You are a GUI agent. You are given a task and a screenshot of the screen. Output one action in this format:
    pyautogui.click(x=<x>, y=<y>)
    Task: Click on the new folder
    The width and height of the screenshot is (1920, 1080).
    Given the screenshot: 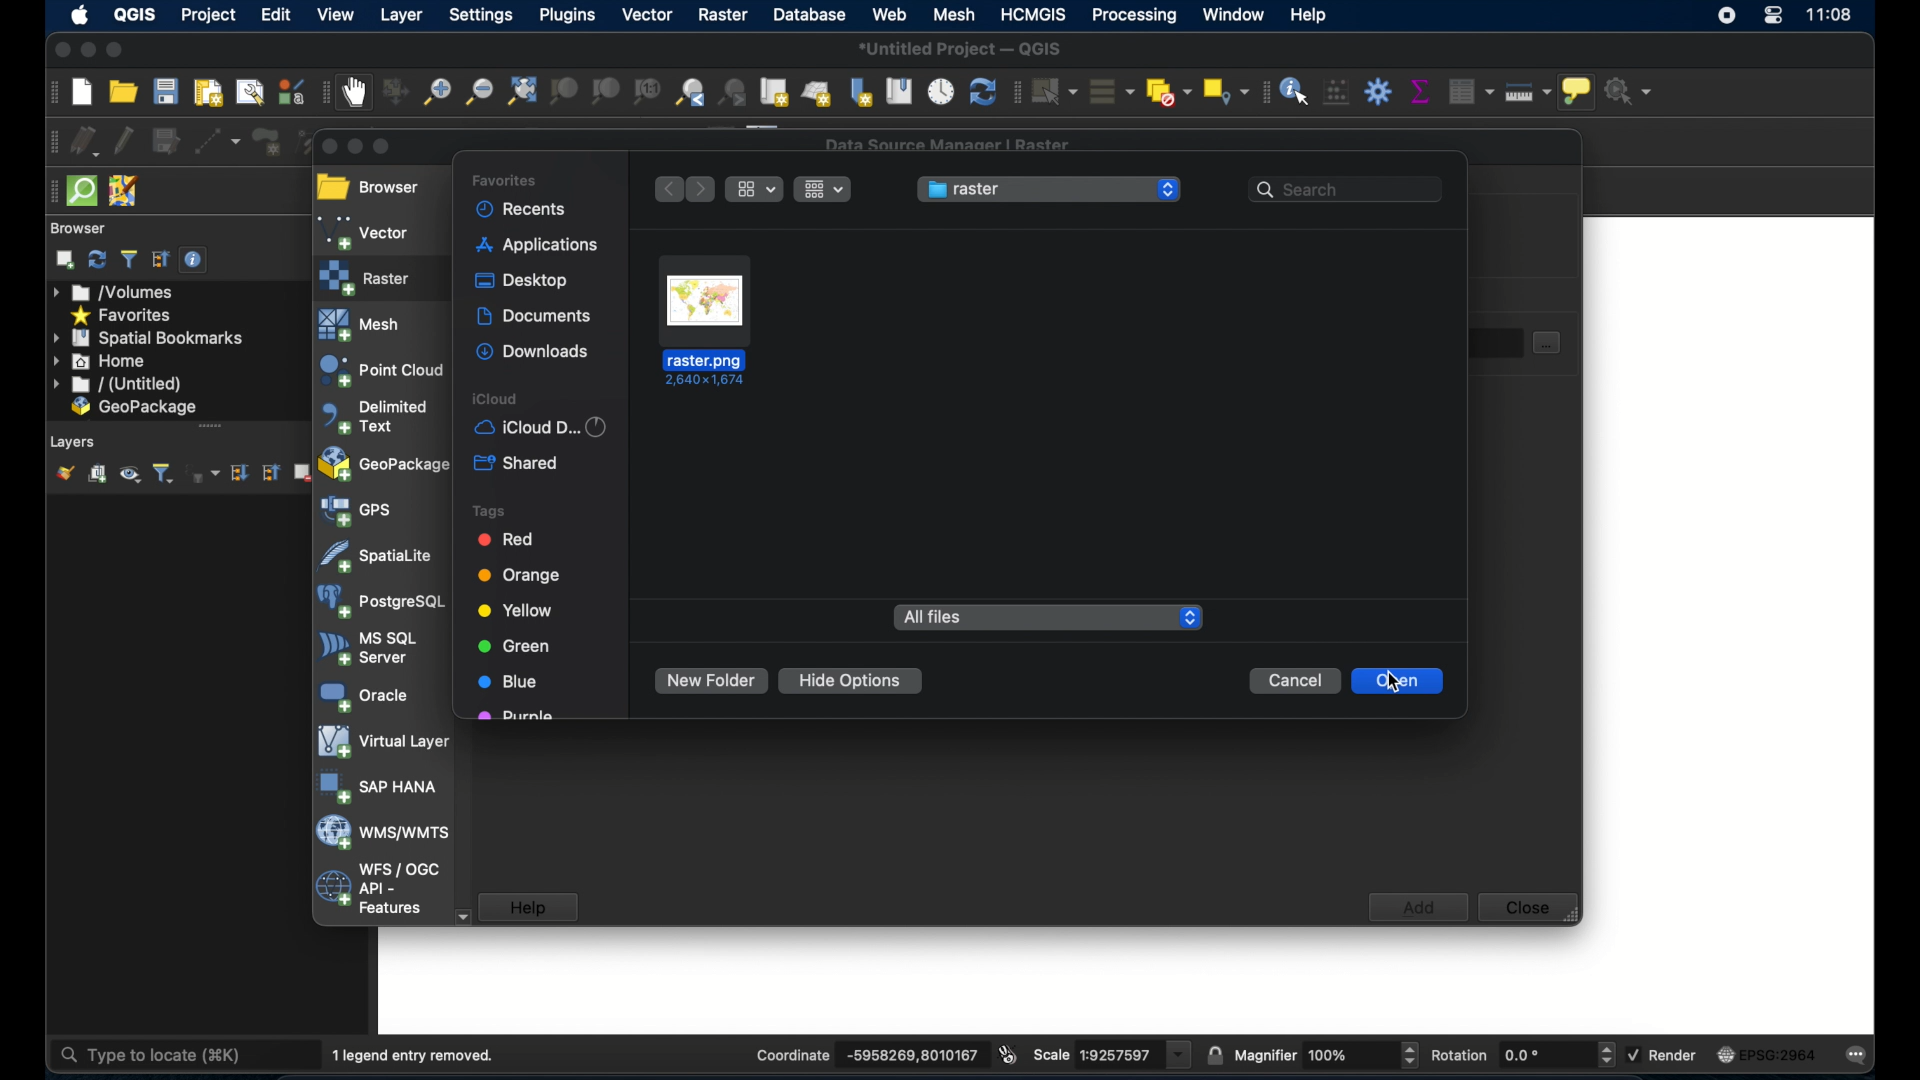 What is the action you would take?
    pyautogui.click(x=707, y=679)
    